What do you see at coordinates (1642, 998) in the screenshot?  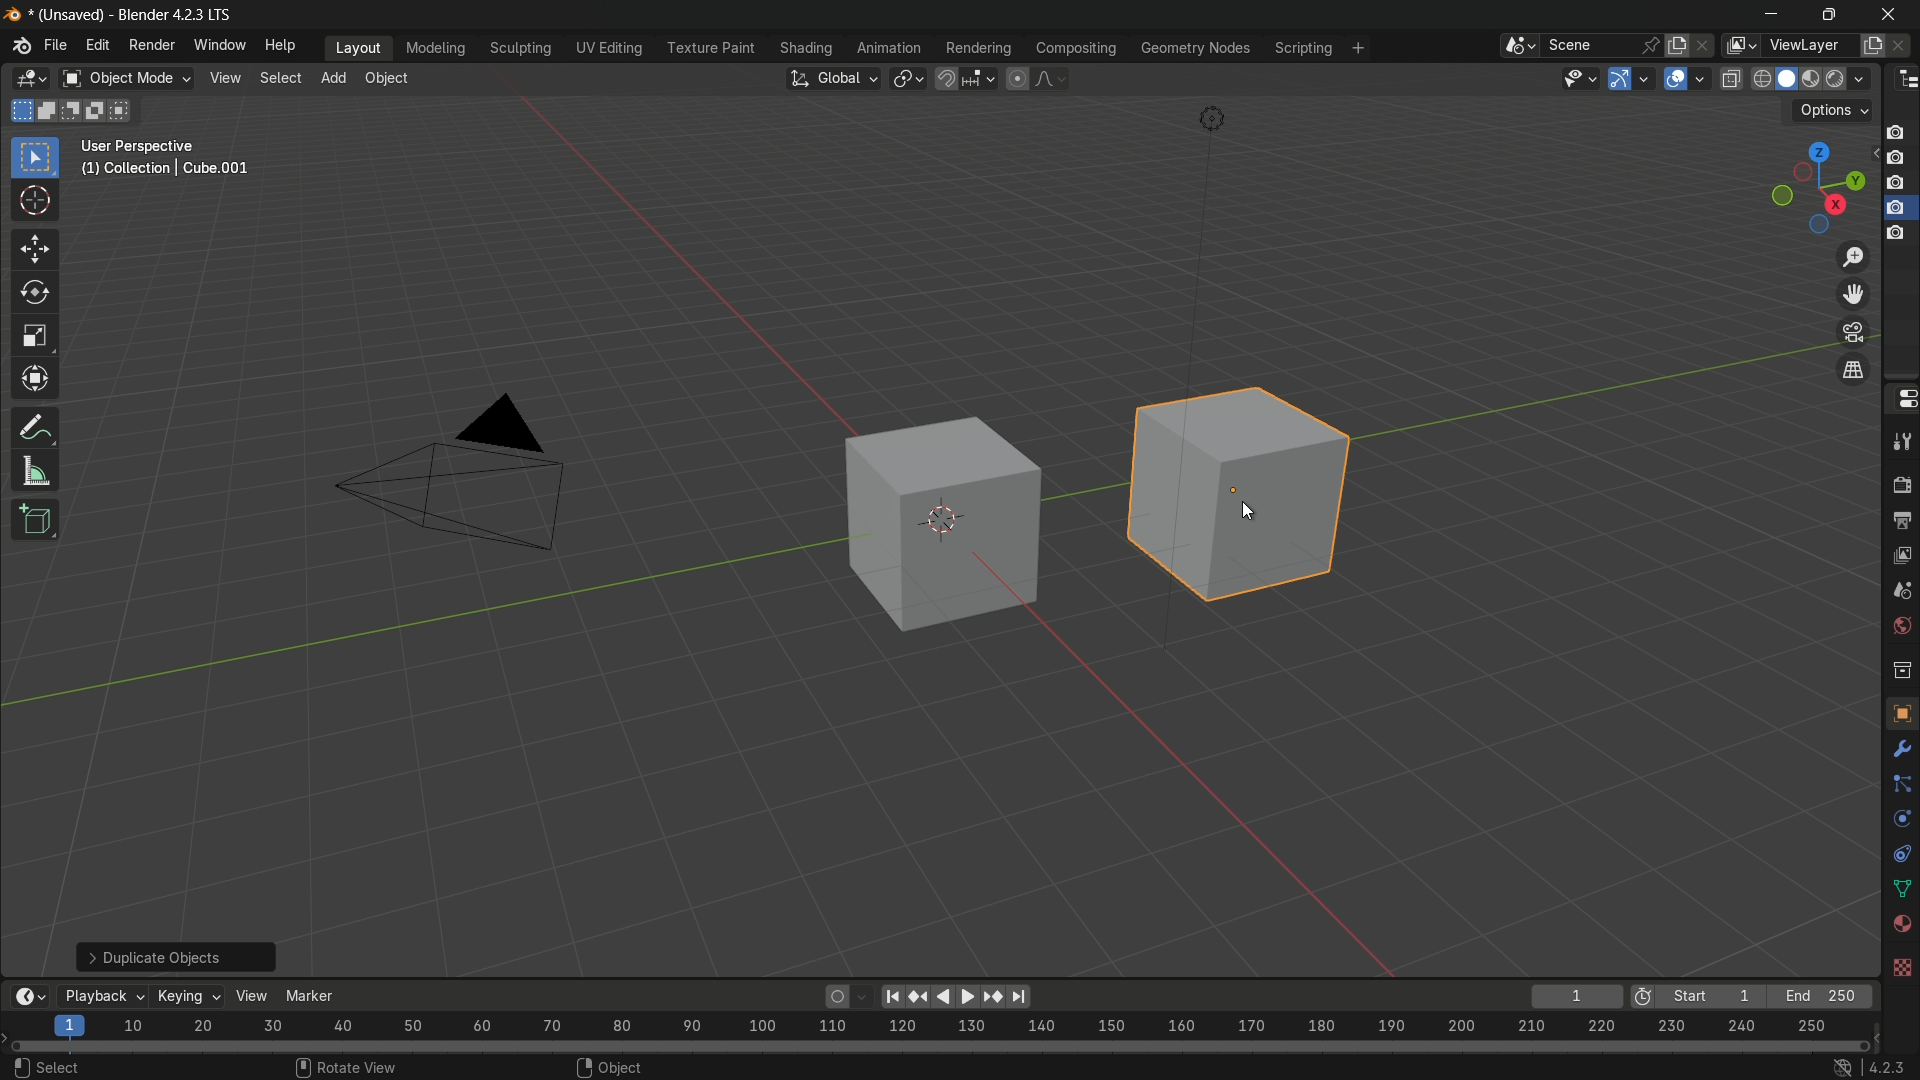 I see `use preview range` at bounding box center [1642, 998].